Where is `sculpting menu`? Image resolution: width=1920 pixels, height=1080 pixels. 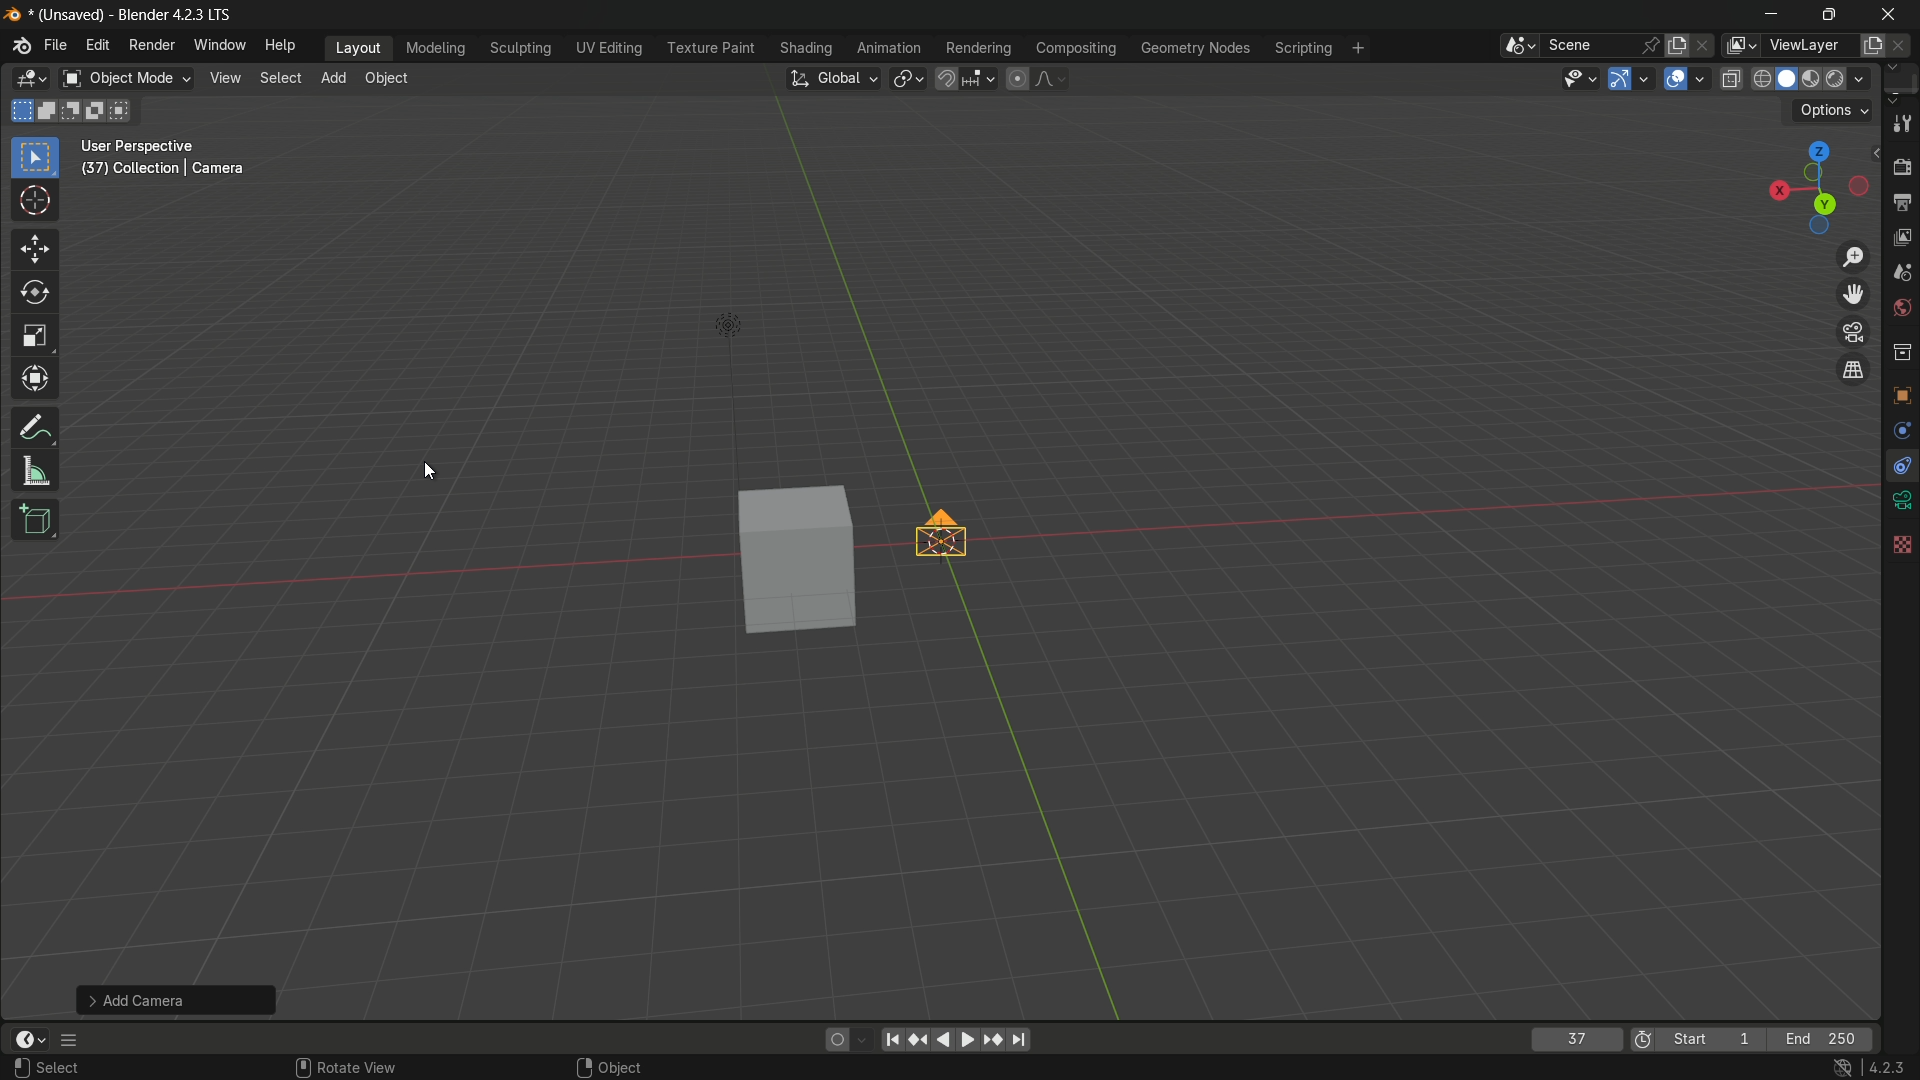 sculpting menu is located at coordinates (523, 48).